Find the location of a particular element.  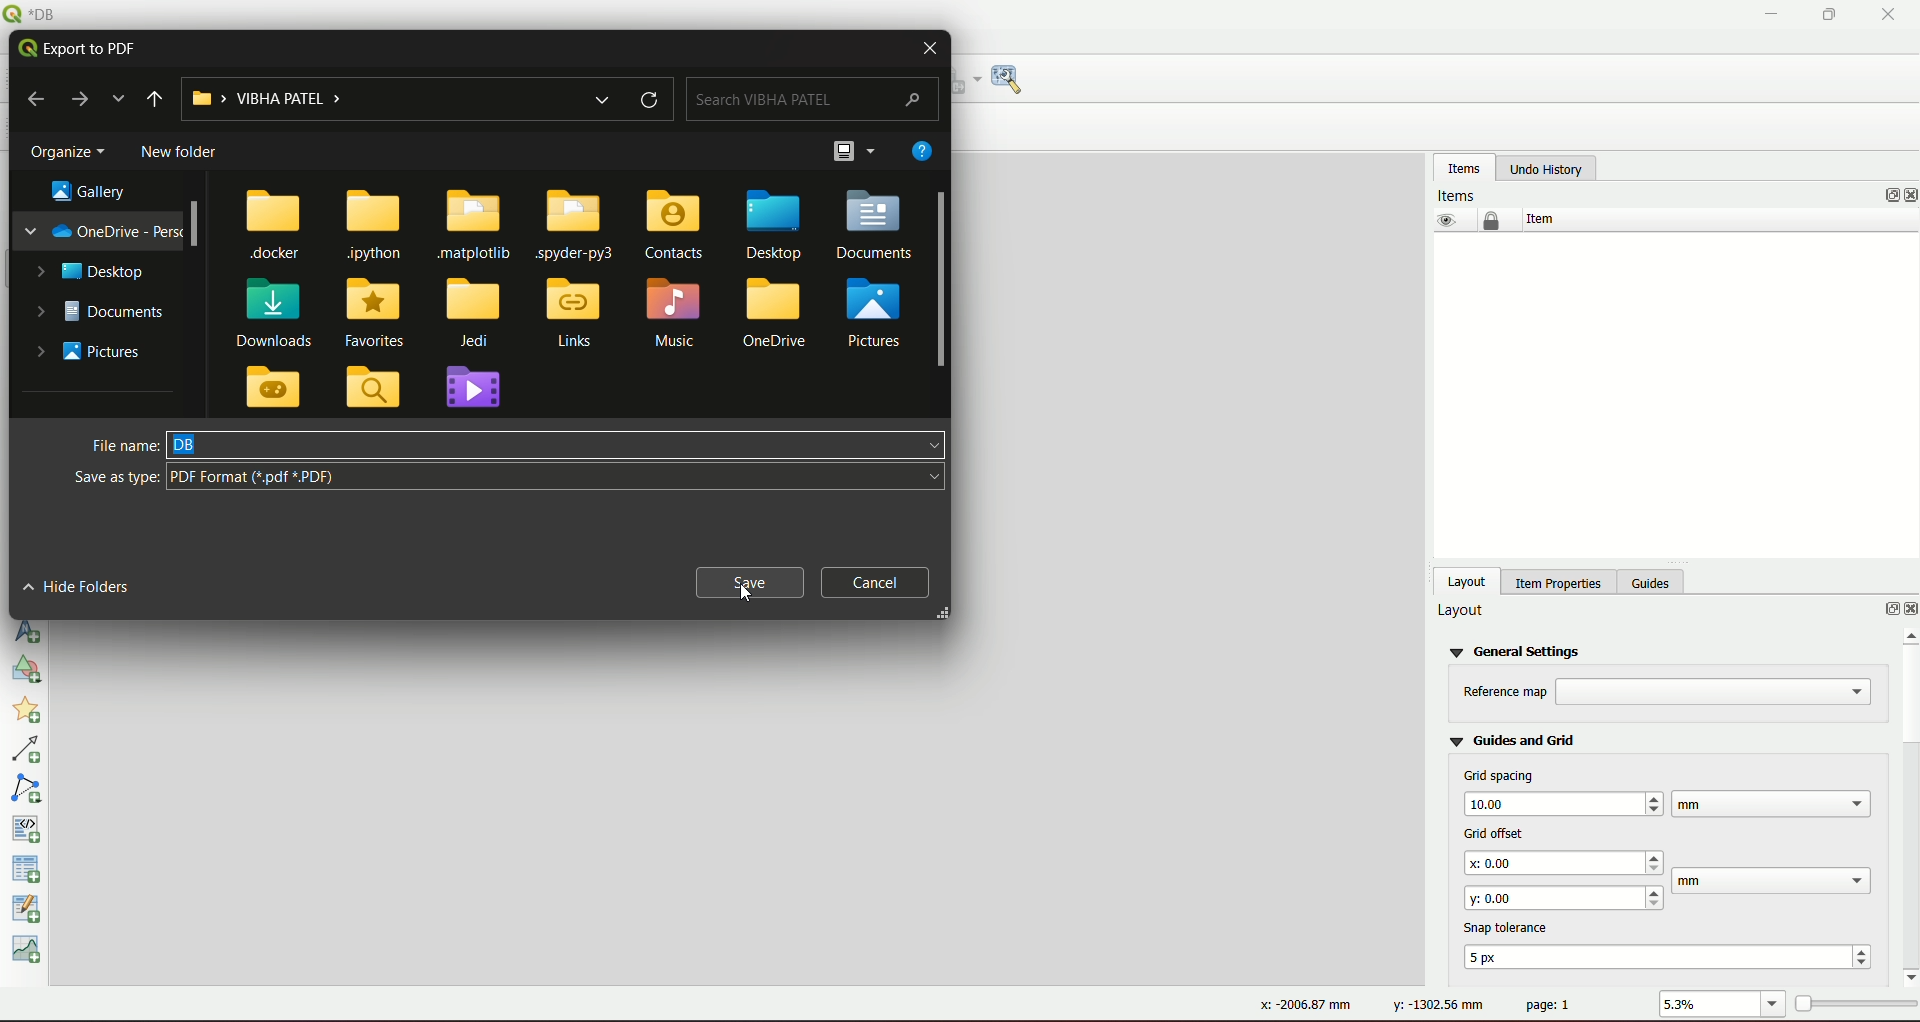

organize is located at coordinates (72, 151).